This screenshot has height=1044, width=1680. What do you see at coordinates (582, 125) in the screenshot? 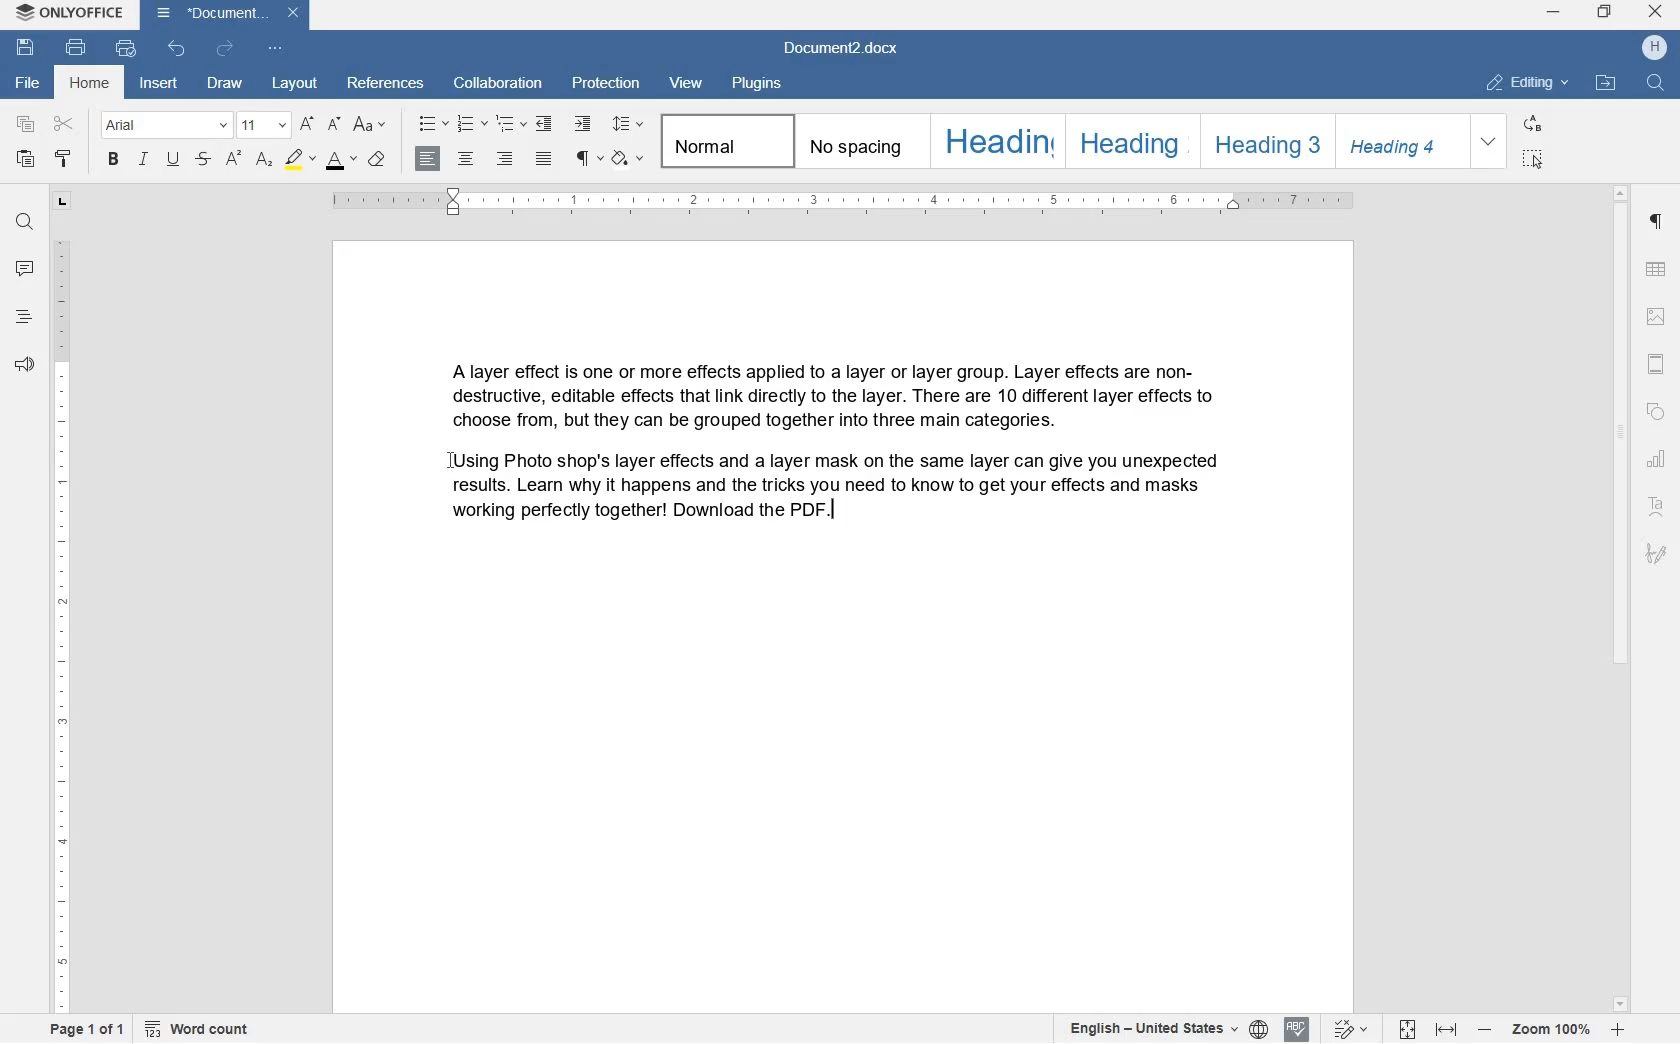
I see `INCREASE INDENT` at bounding box center [582, 125].